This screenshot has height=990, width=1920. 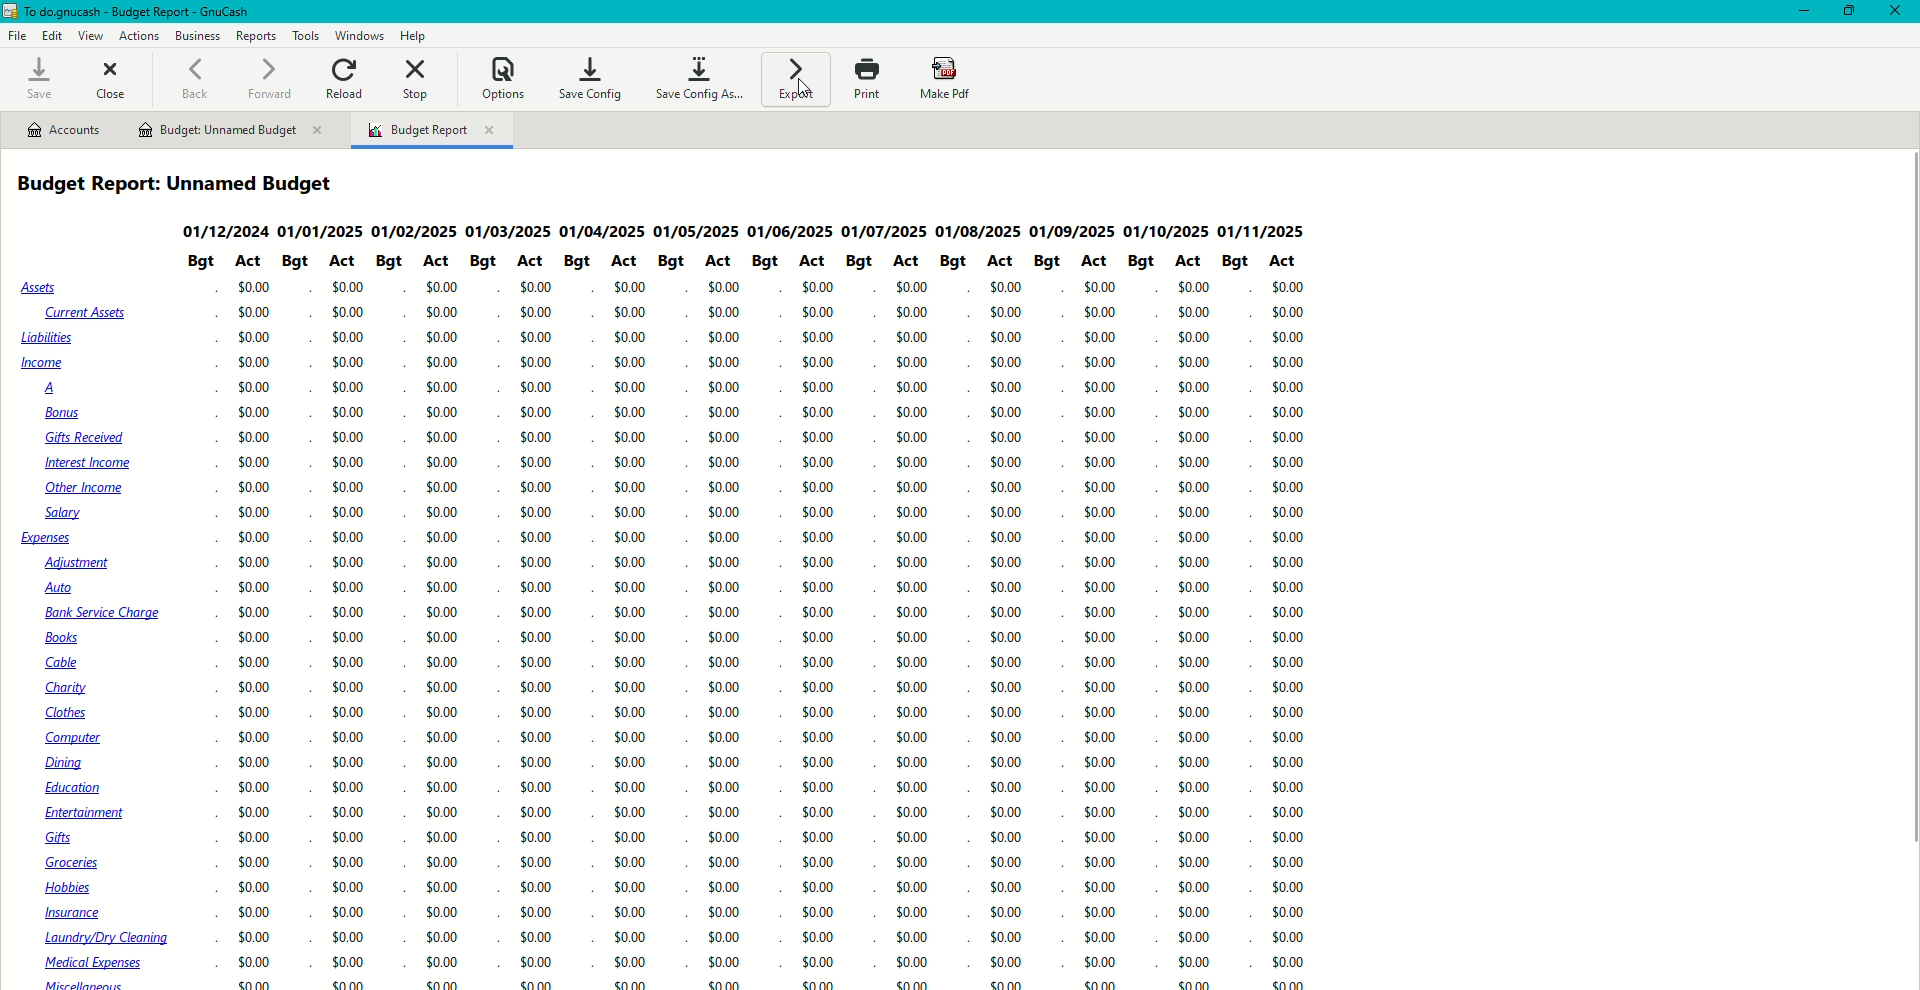 What do you see at coordinates (820, 535) in the screenshot?
I see `$0.00` at bounding box center [820, 535].